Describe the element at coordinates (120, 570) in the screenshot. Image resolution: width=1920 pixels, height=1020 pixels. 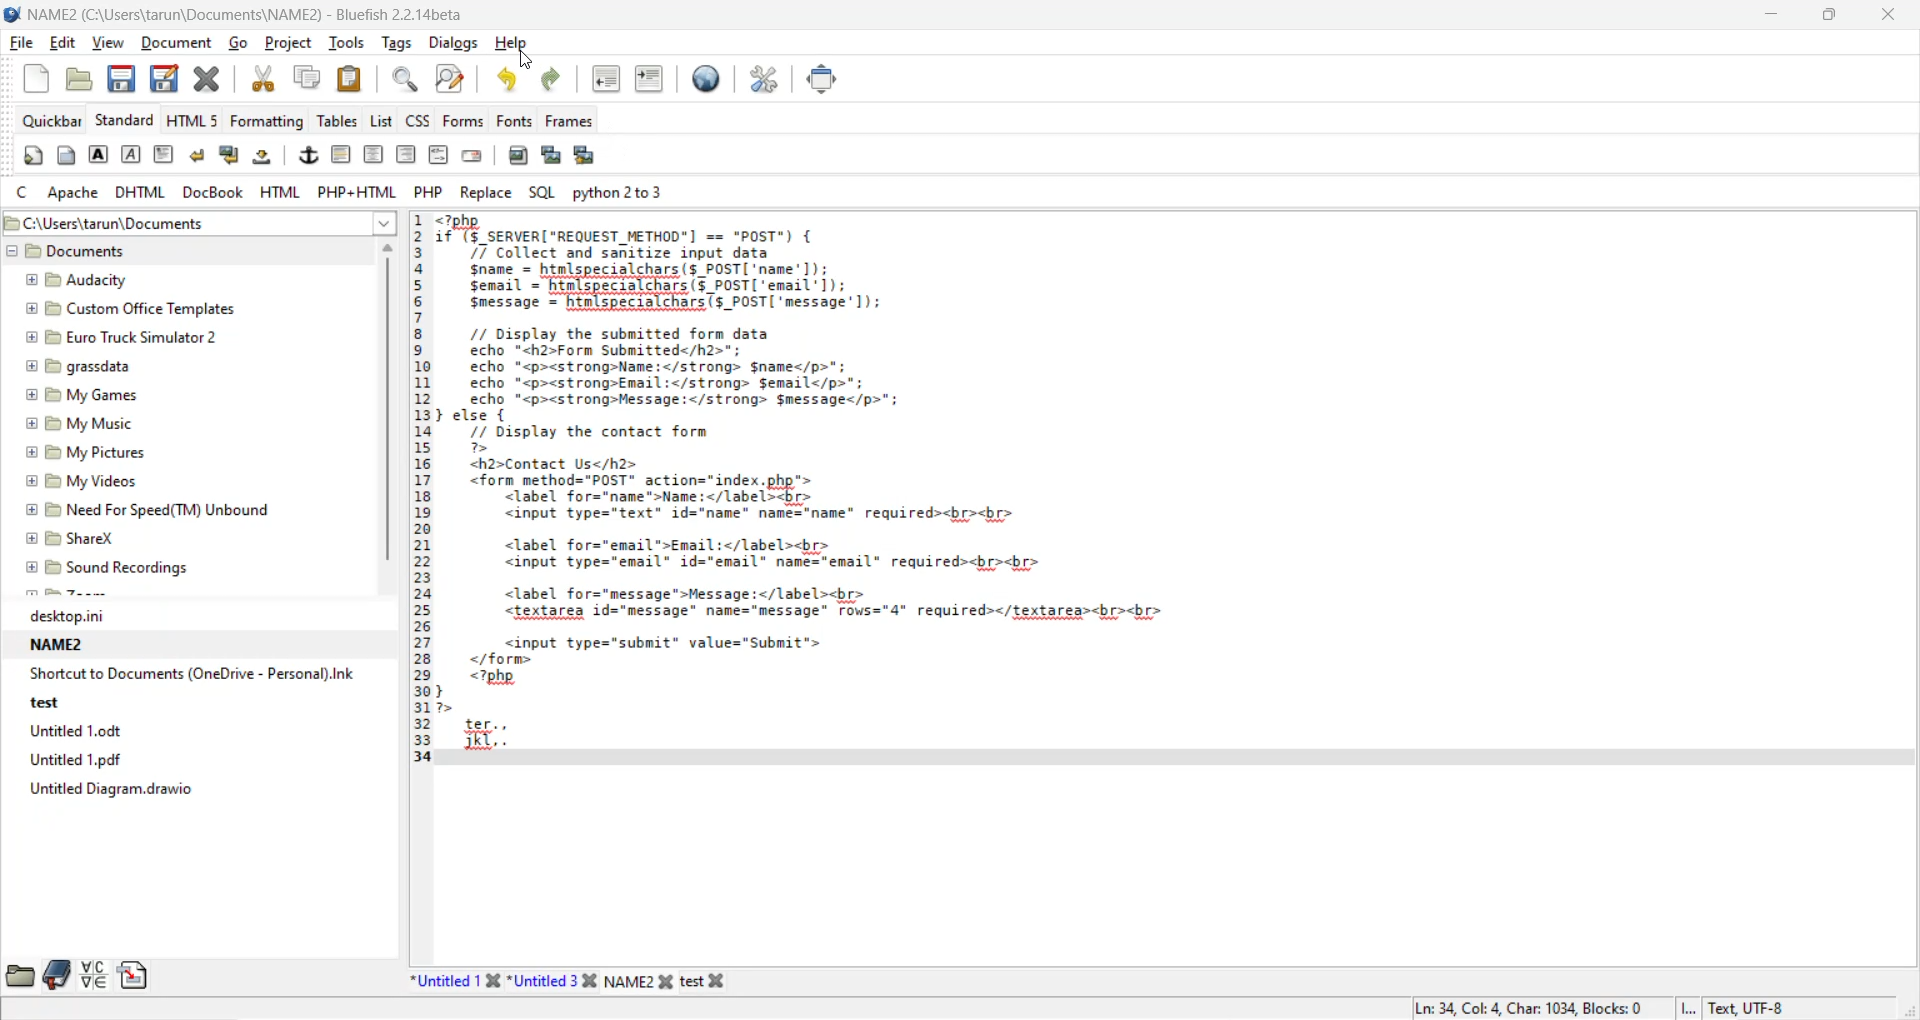
I see `Sound Recordings` at that location.